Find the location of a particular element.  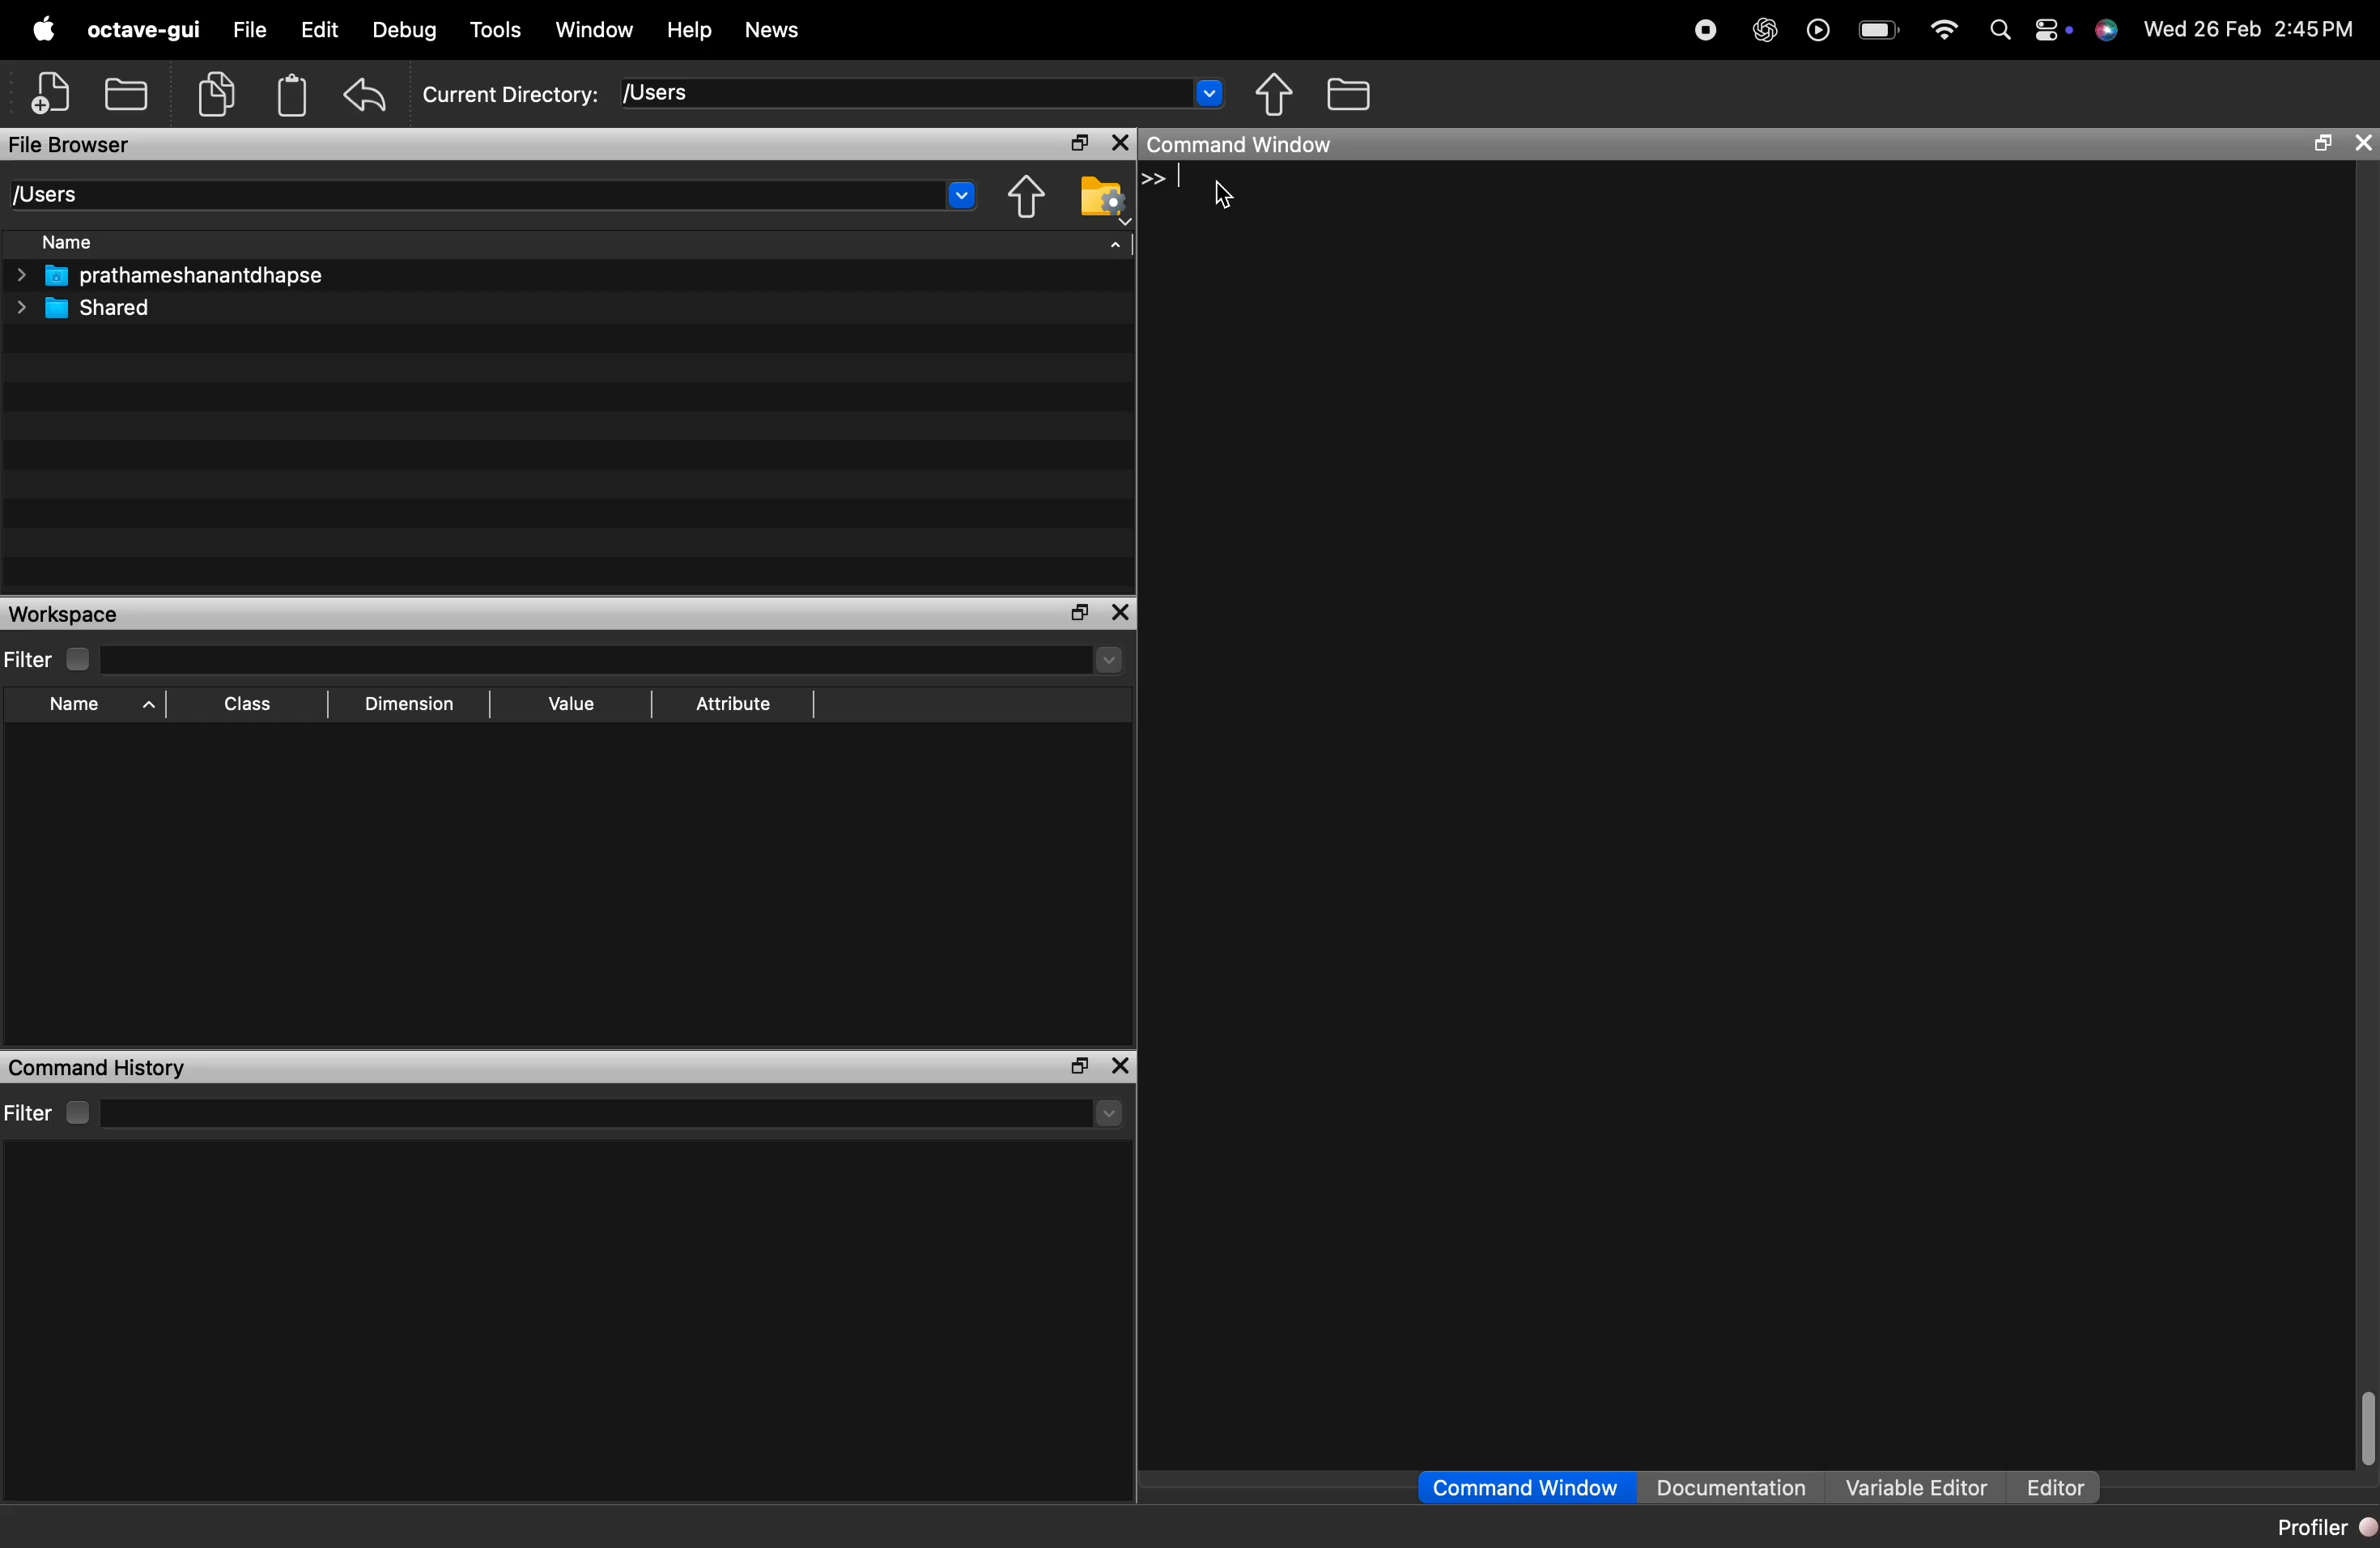

settings is located at coordinates (1100, 207).